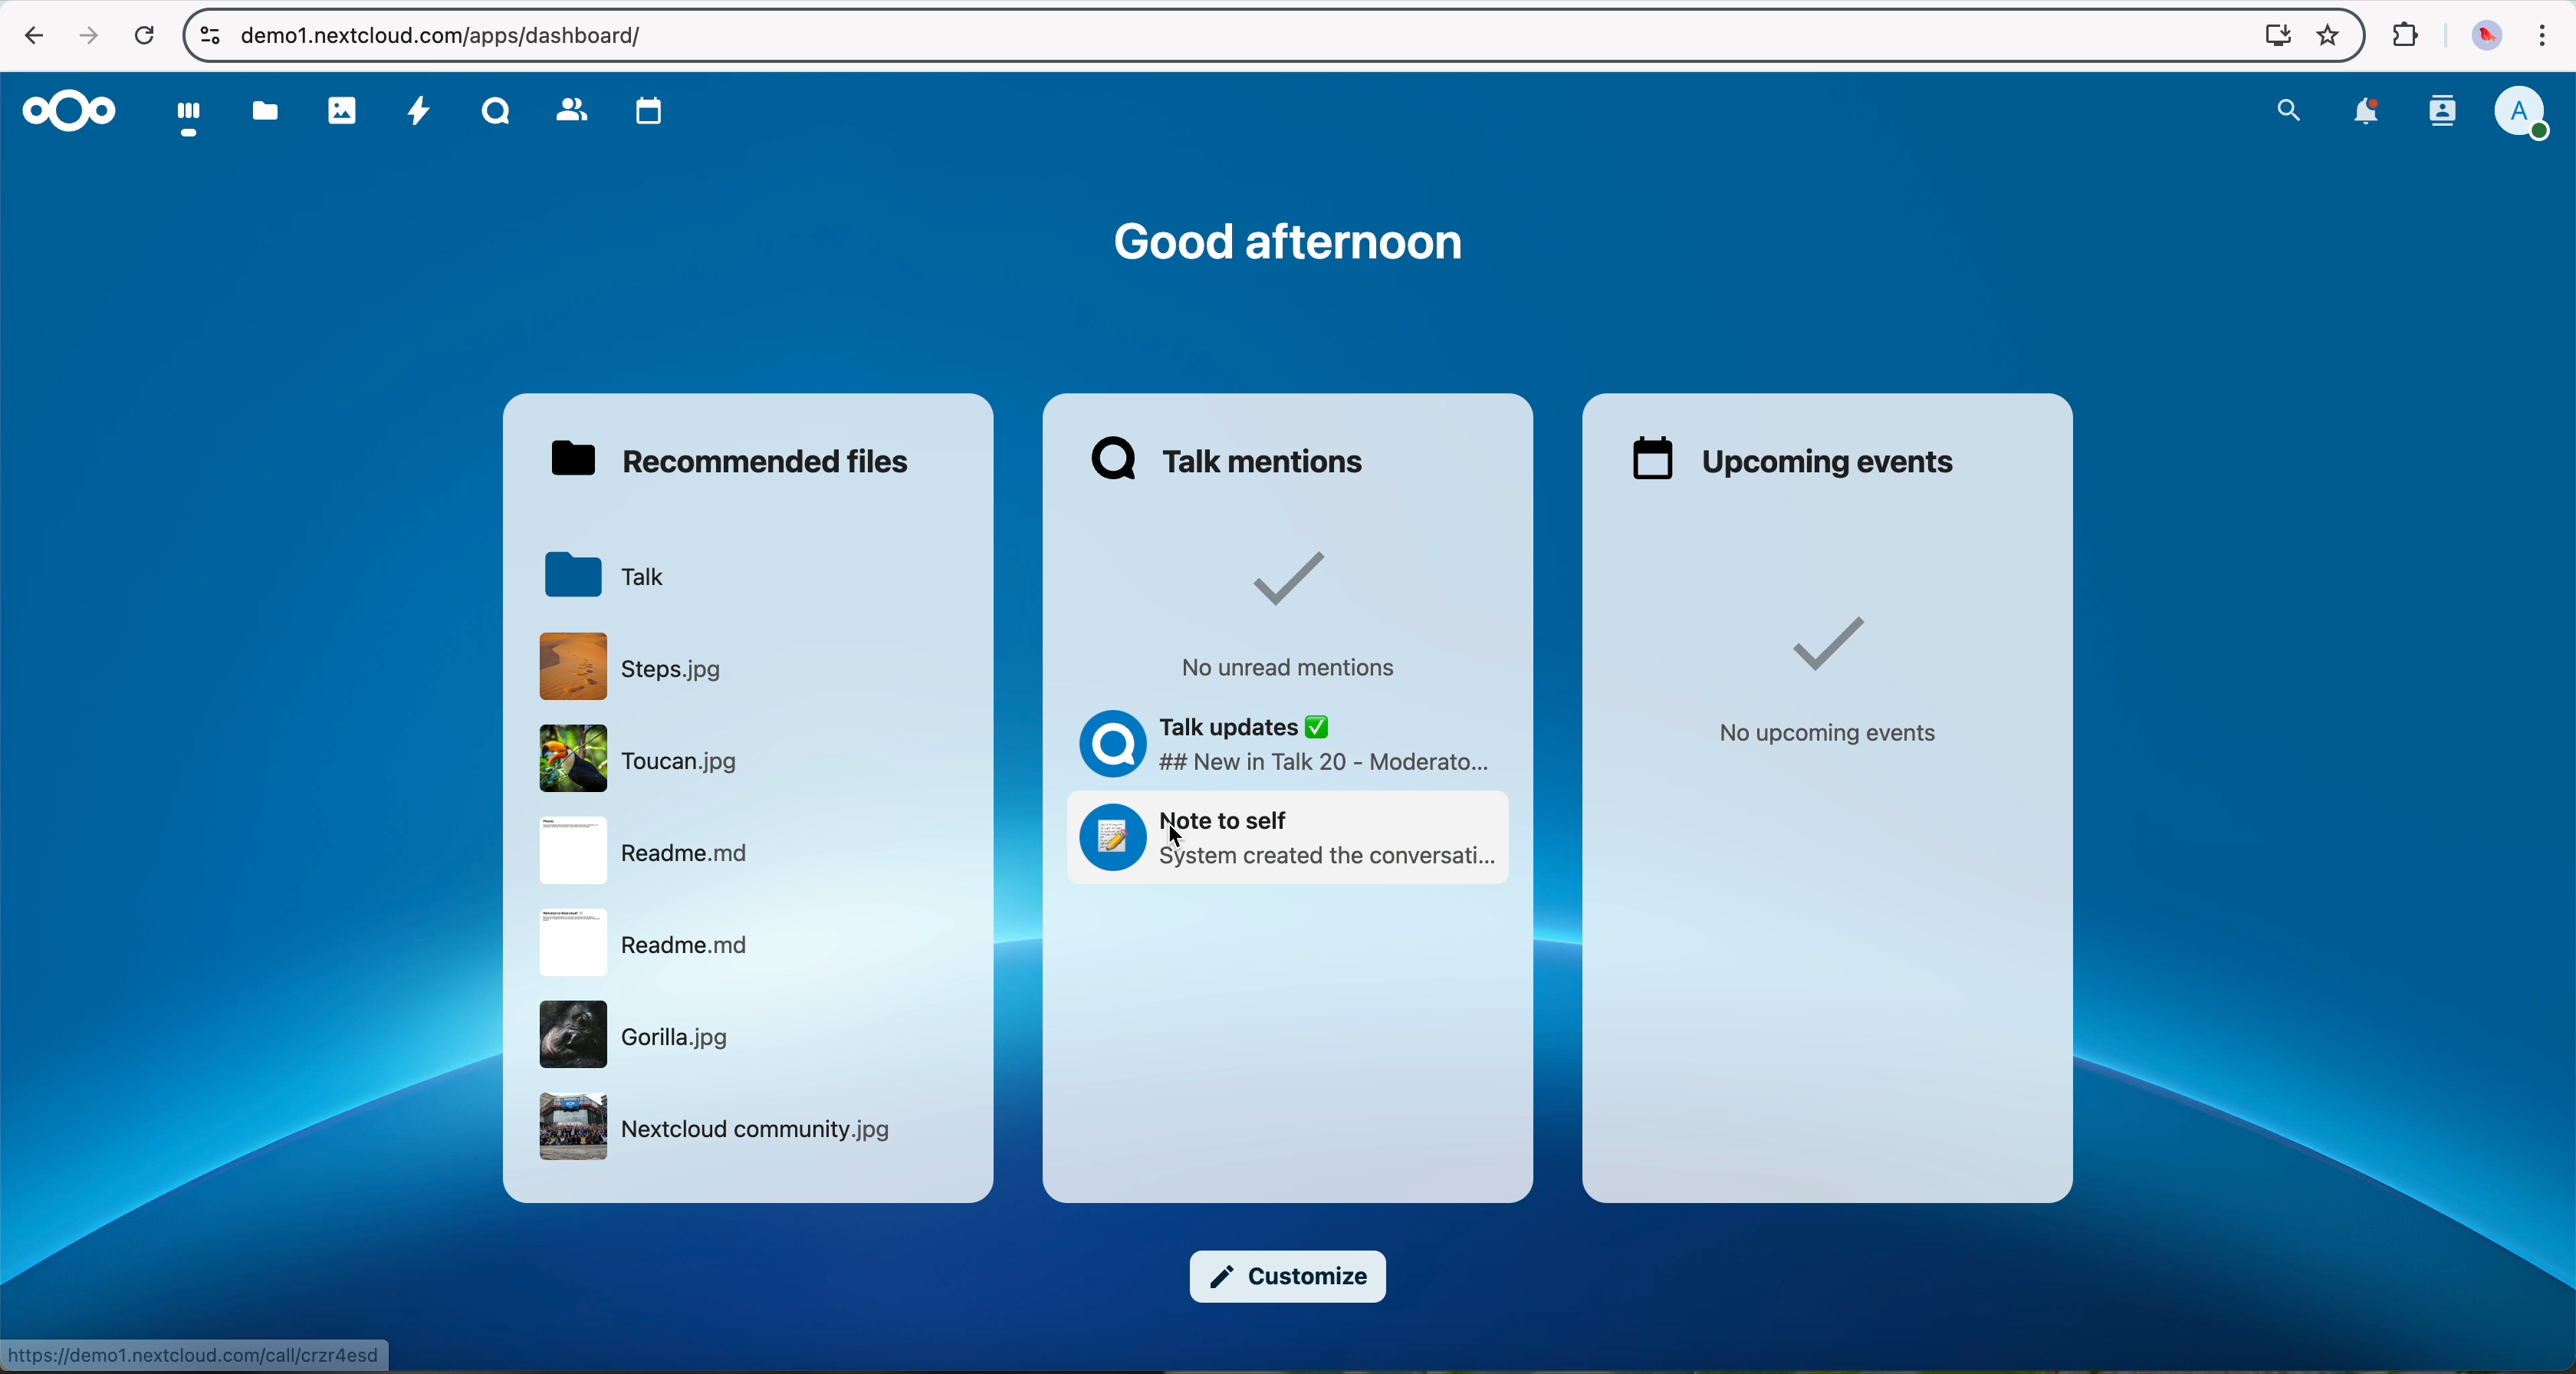 The width and height of the screenshot is (2576, 1374). What do you see at coordinates (653, 110) in the screenshot?
I see `calendar` at bounding box center [653, 110].